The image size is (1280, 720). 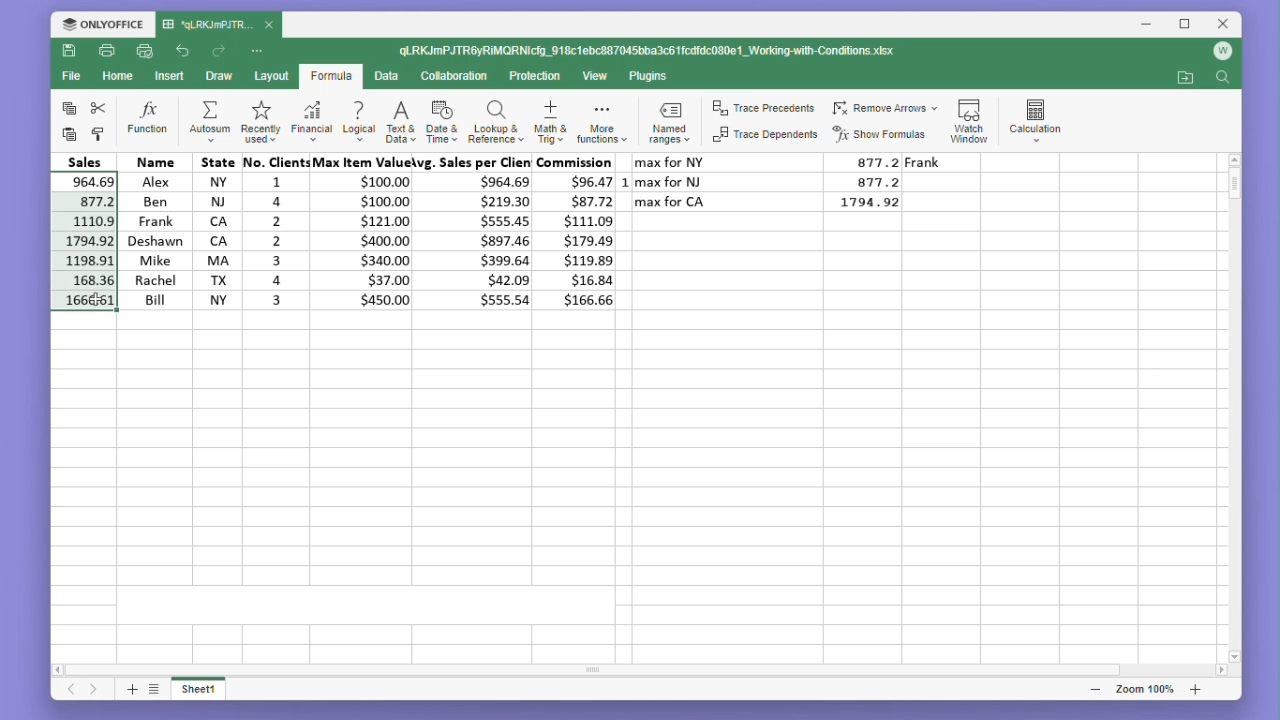 What do you see at coordinates (1219, 54) in the screenshot?
I see `Account icon` at bounding box center [1219, 54].